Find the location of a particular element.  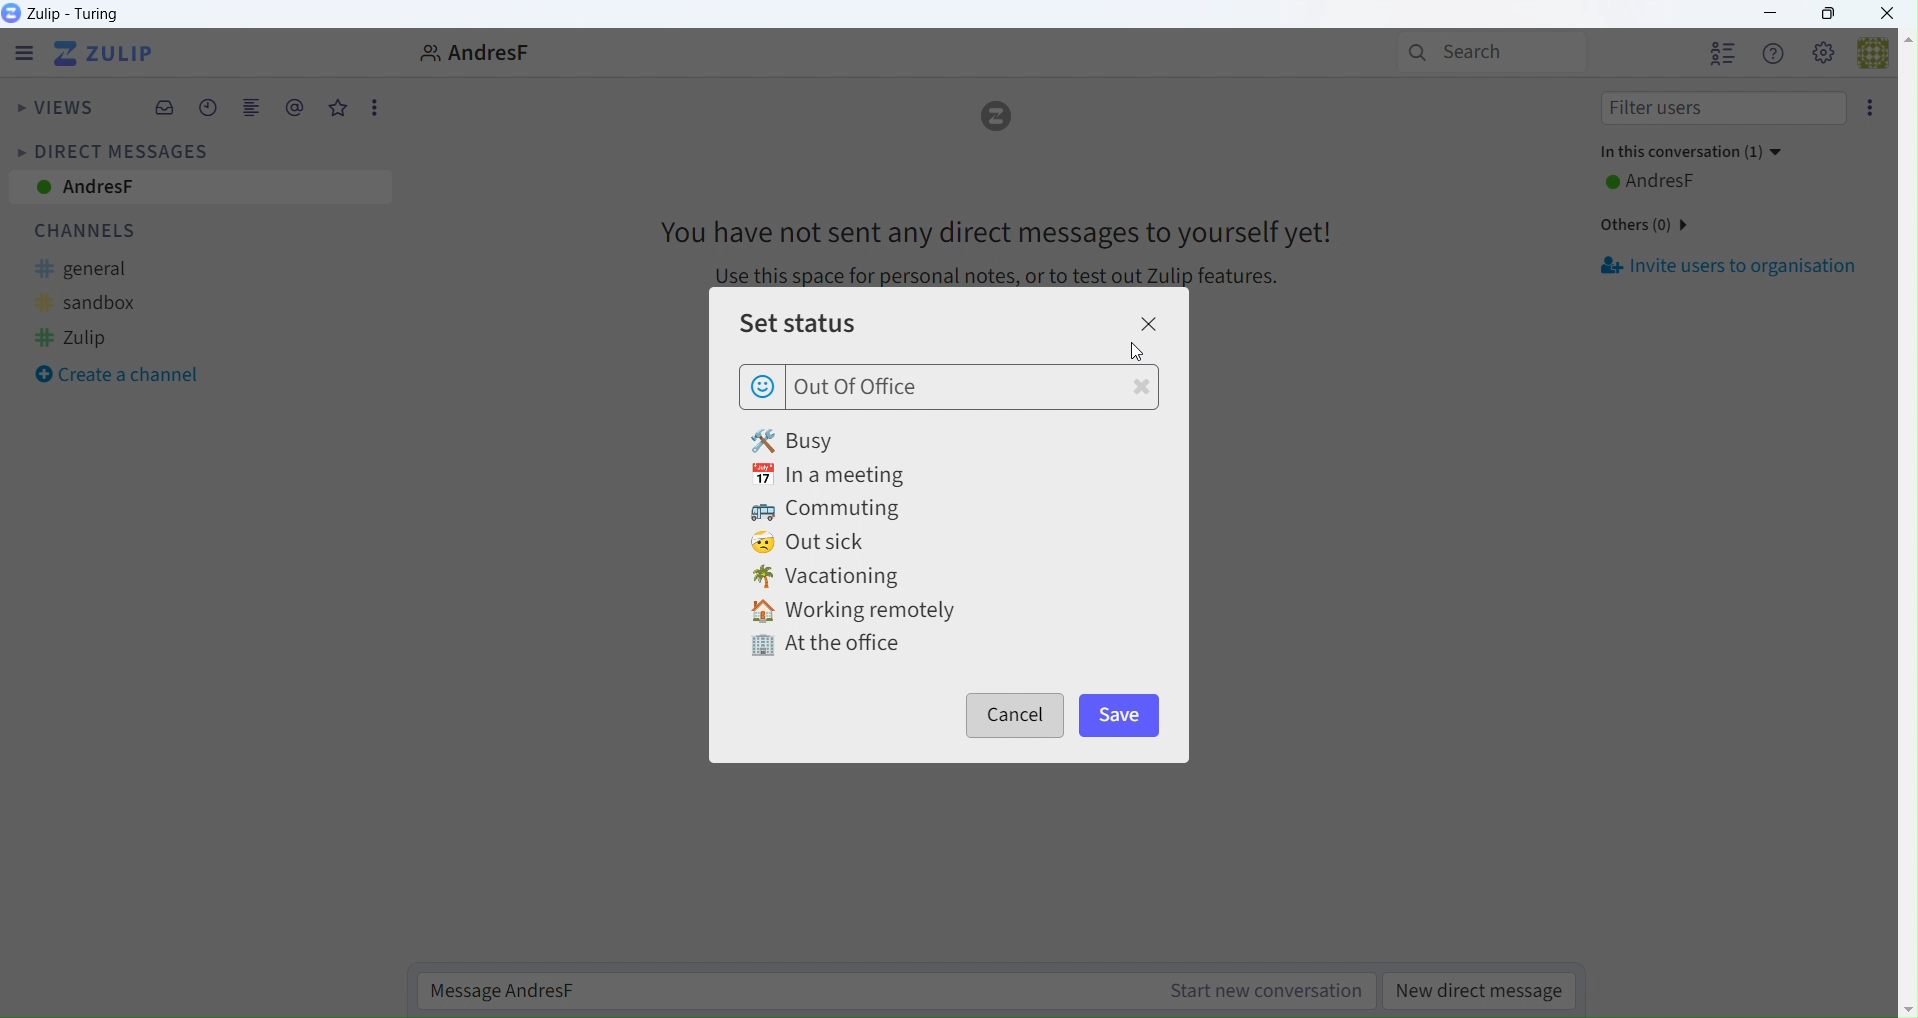

Cancel is located at coordinates (1023, 713).